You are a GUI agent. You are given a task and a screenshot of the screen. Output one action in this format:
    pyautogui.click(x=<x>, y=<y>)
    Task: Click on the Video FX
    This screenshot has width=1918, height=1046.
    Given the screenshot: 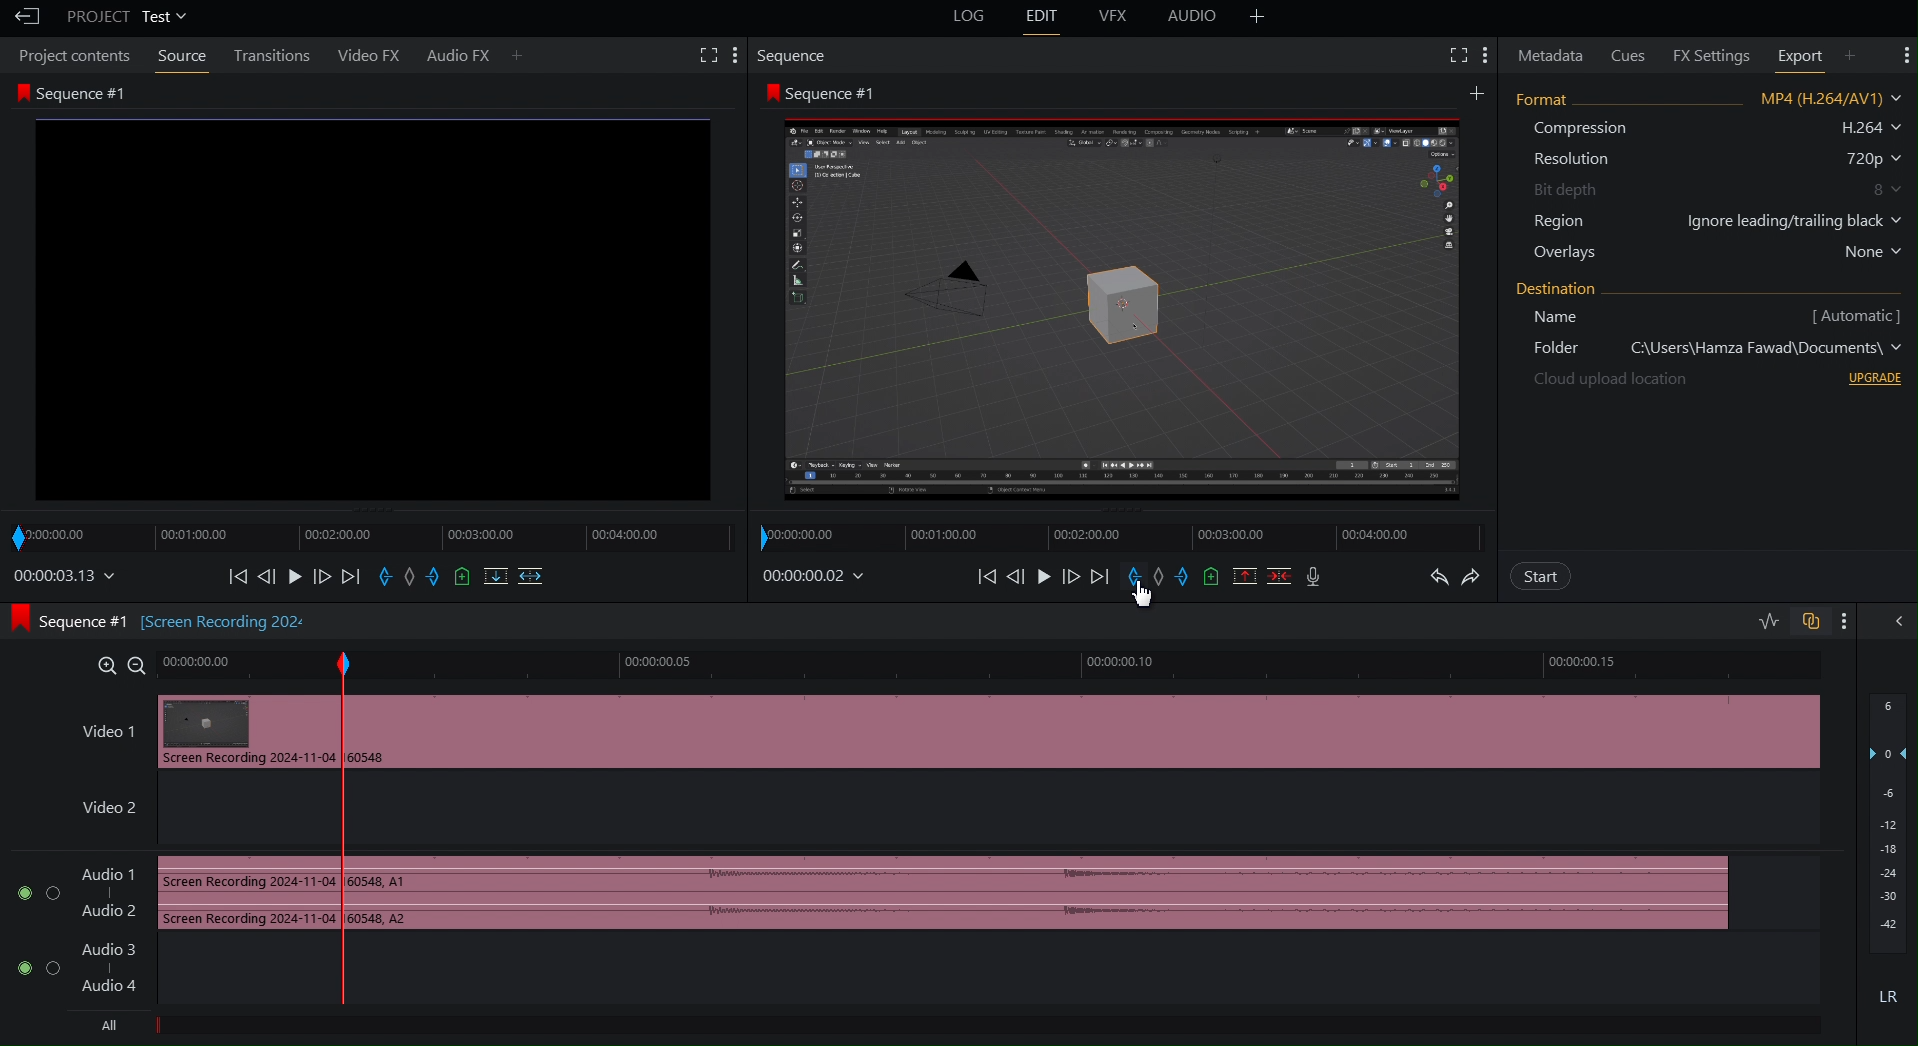 What is the action you would take?
    pyautogui.click(x=368, y=55)
    